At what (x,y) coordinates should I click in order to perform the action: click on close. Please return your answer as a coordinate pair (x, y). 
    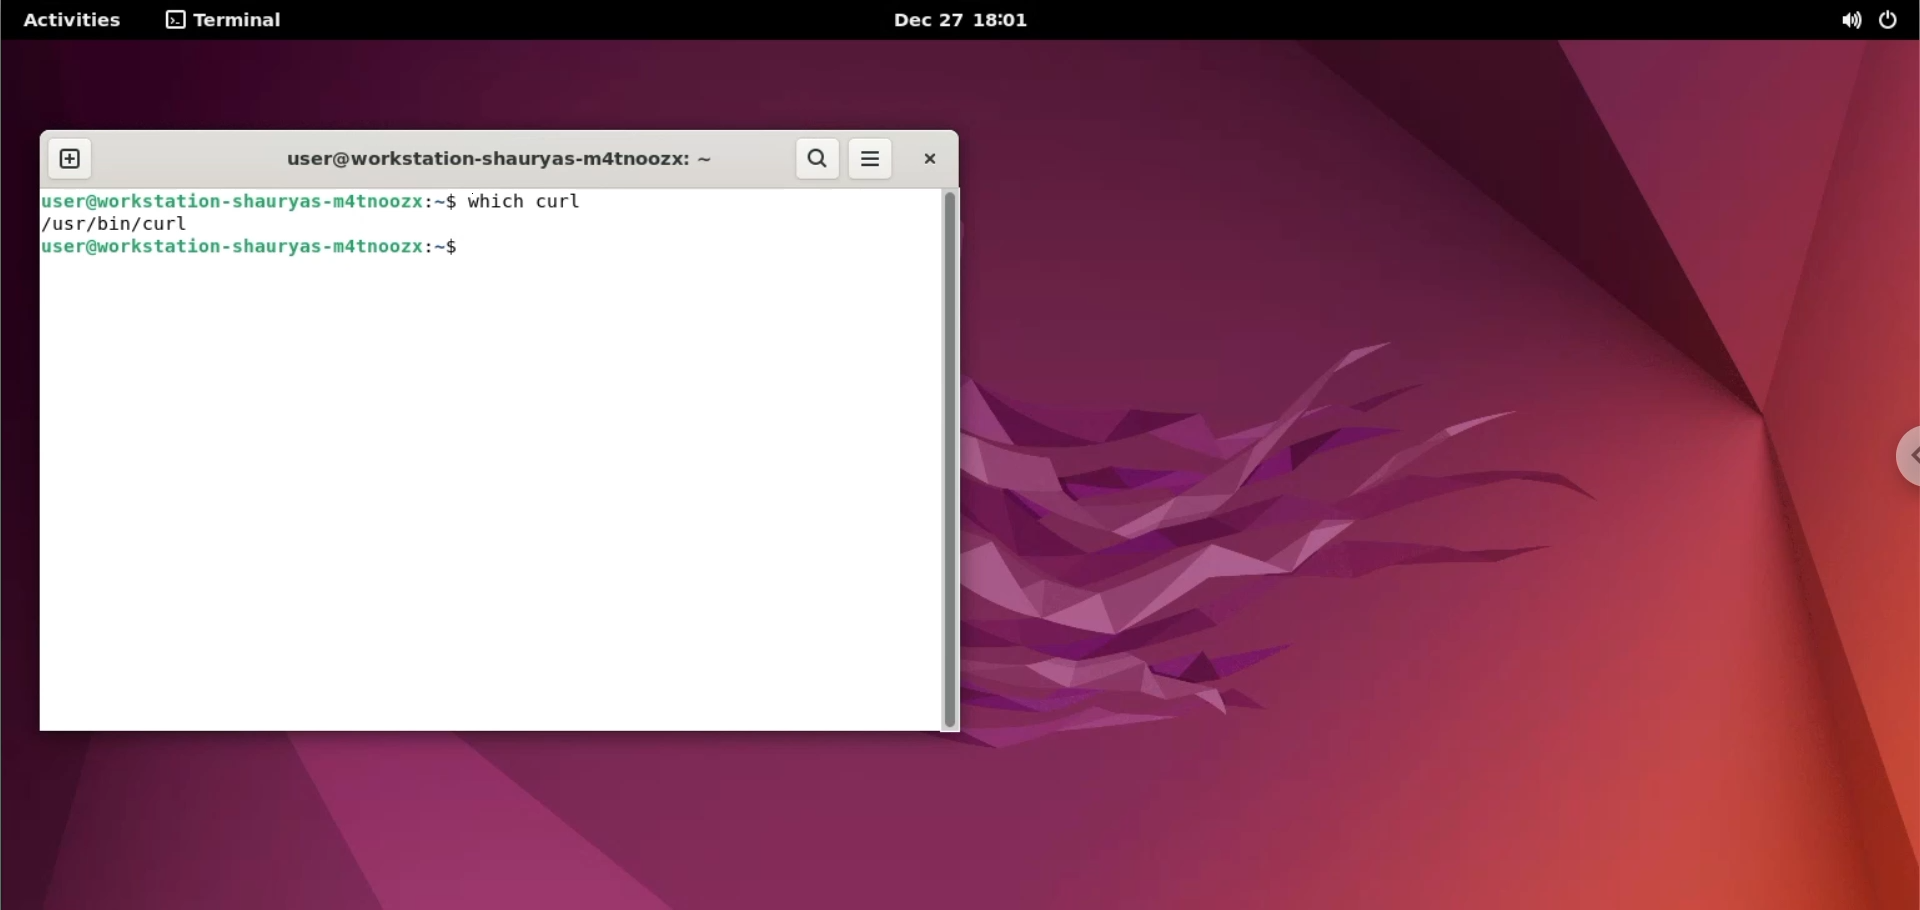
    Looking at the image, I should click on (929, 157).